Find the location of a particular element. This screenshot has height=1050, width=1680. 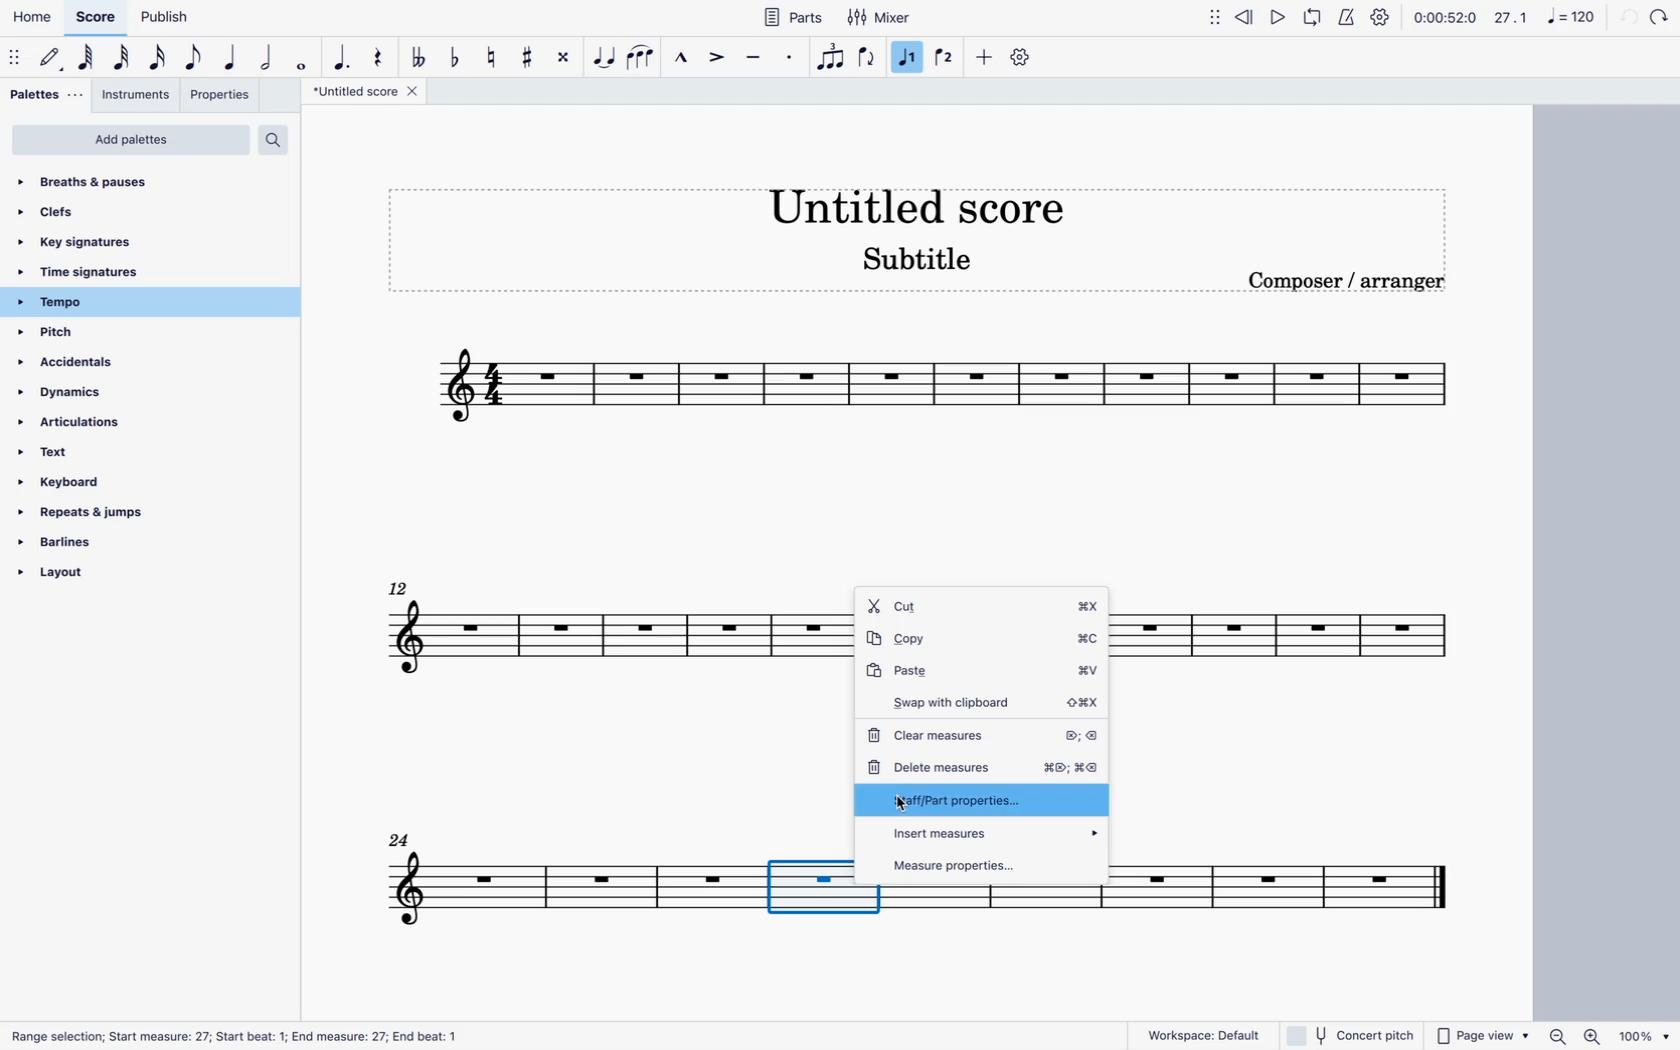

page view is located at coordinates (1482, 1034).